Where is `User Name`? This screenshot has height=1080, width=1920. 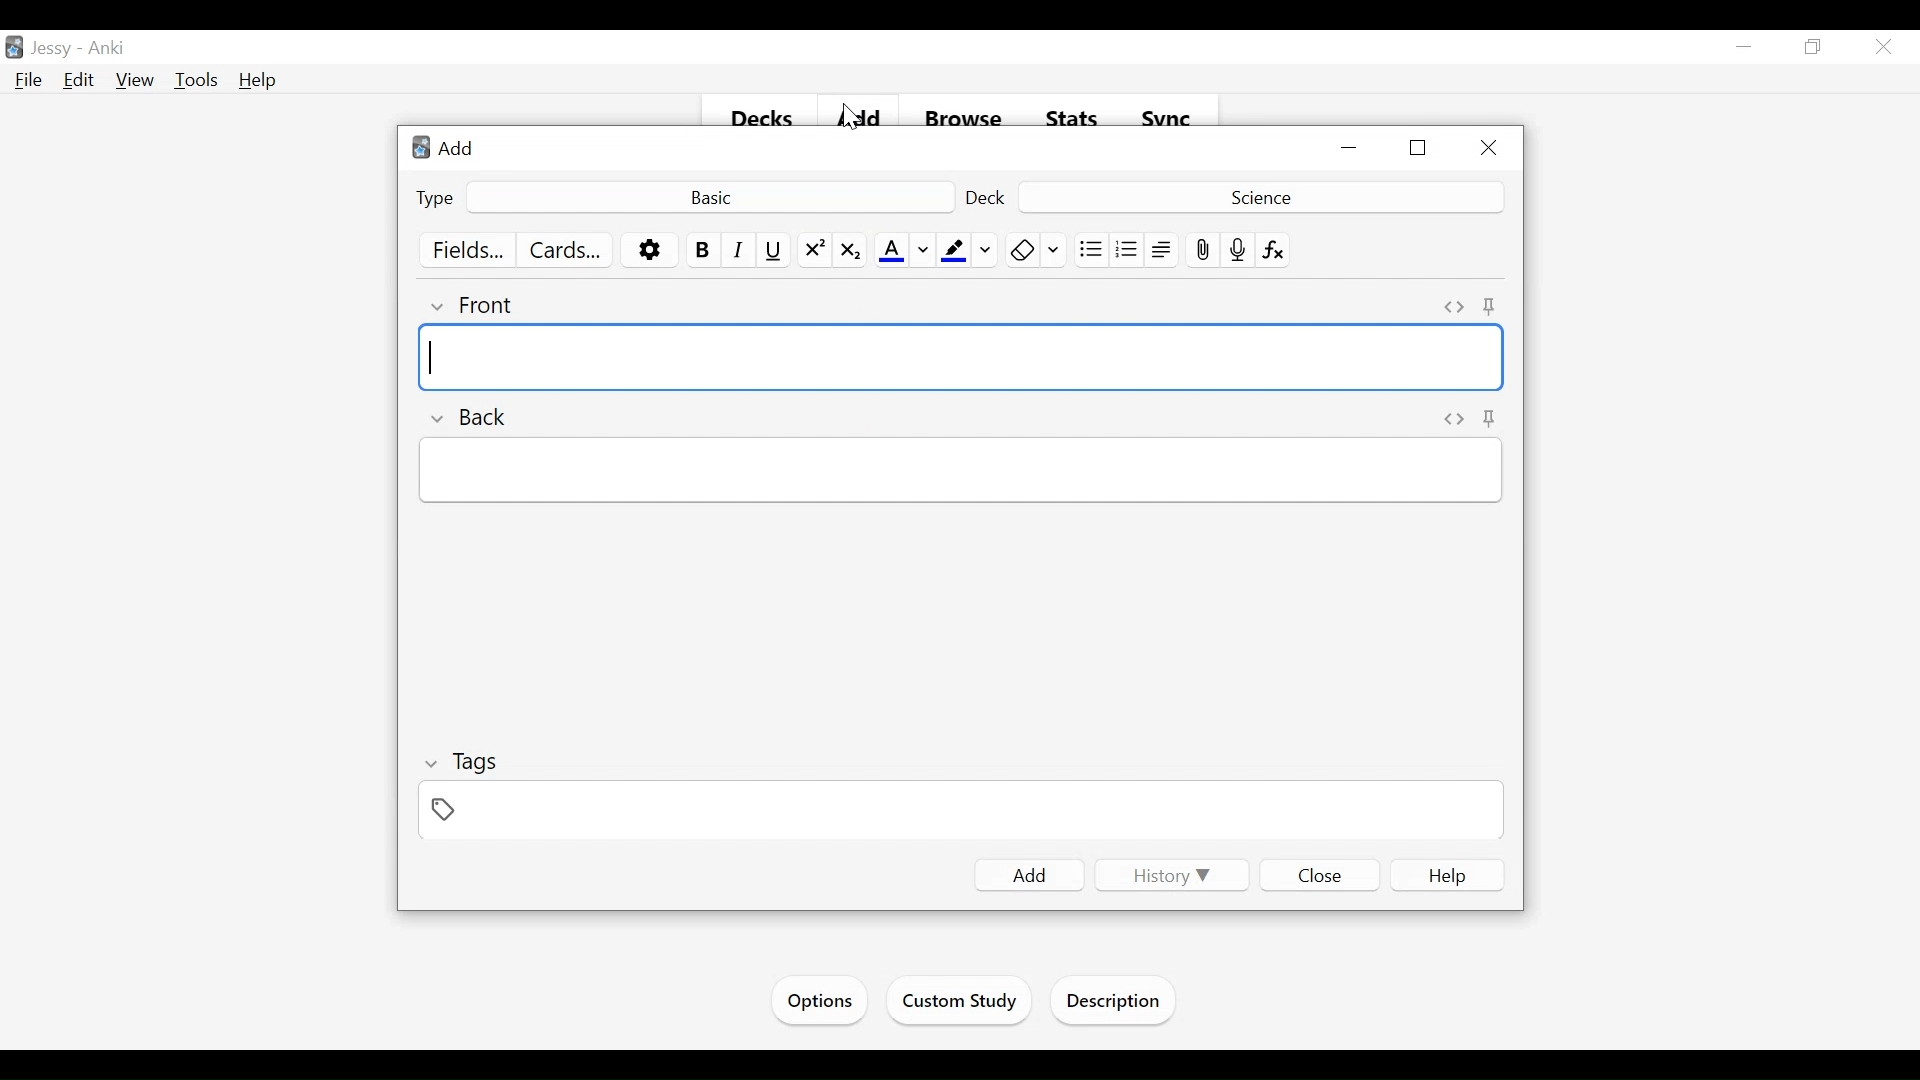
User Name is located at coordinates (55, 49).